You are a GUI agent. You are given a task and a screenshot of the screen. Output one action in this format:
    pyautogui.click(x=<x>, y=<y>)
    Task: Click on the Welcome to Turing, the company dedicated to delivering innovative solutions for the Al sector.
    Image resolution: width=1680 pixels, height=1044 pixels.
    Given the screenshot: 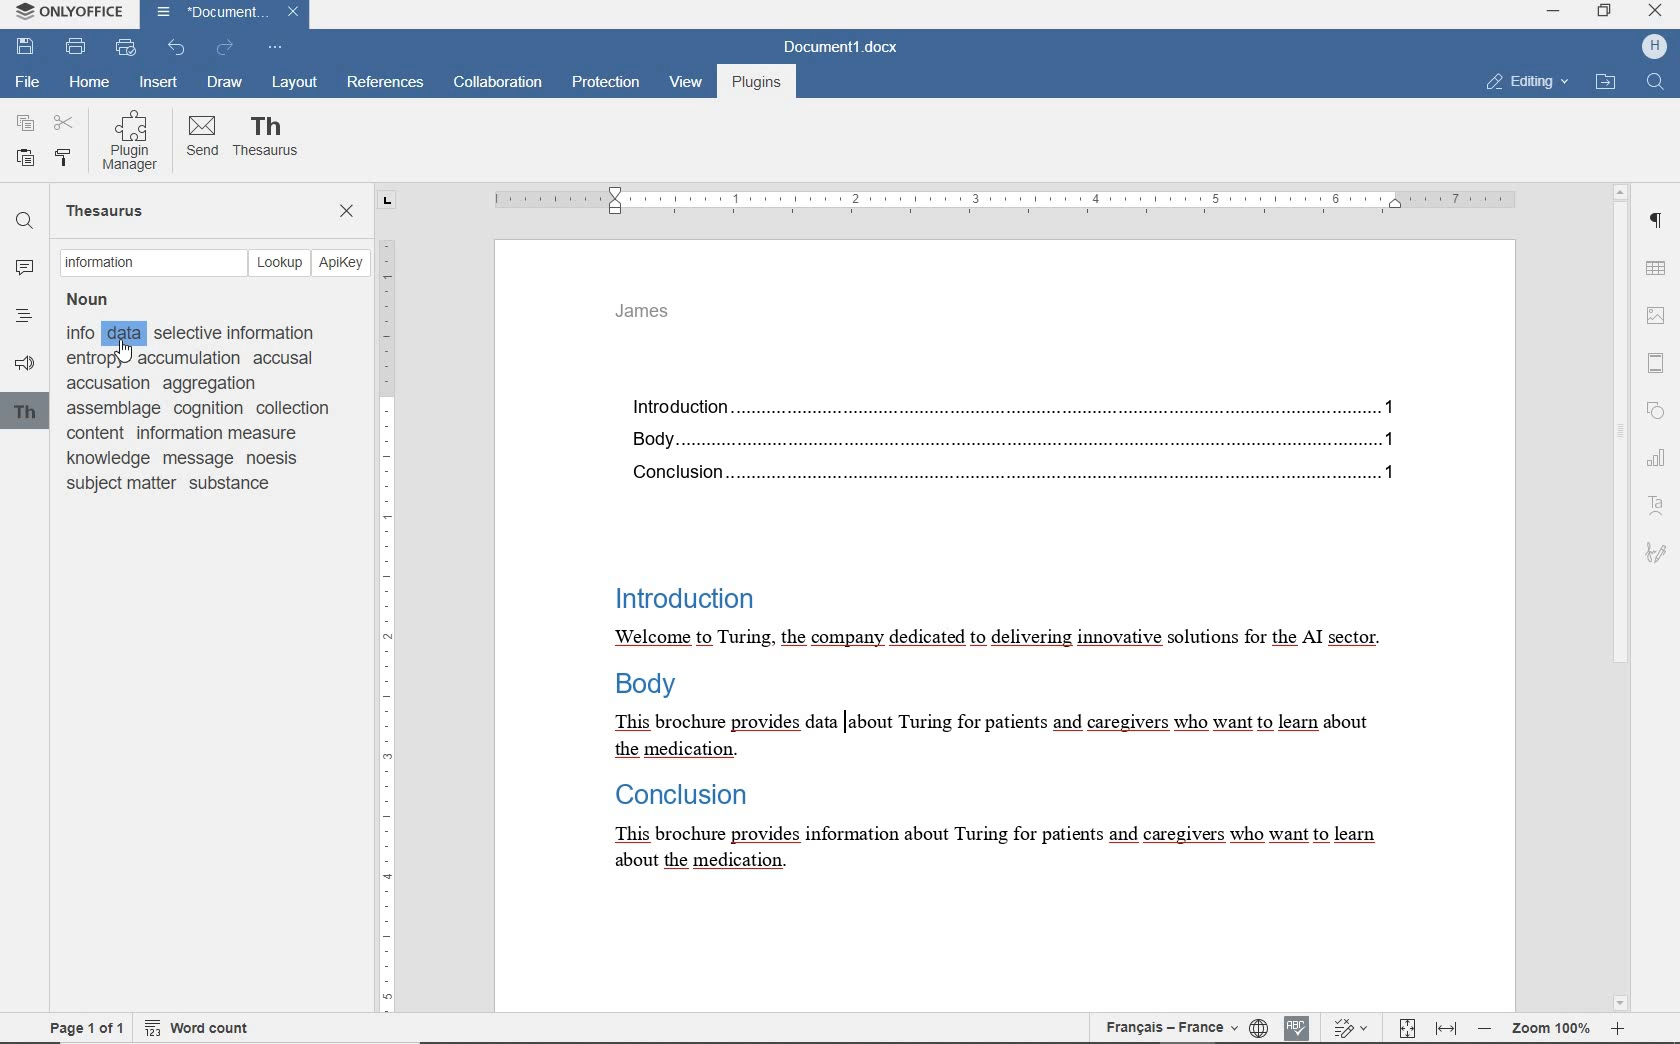 What is the action you would take?
    pyautogui.click(x=1013, y=638)
    